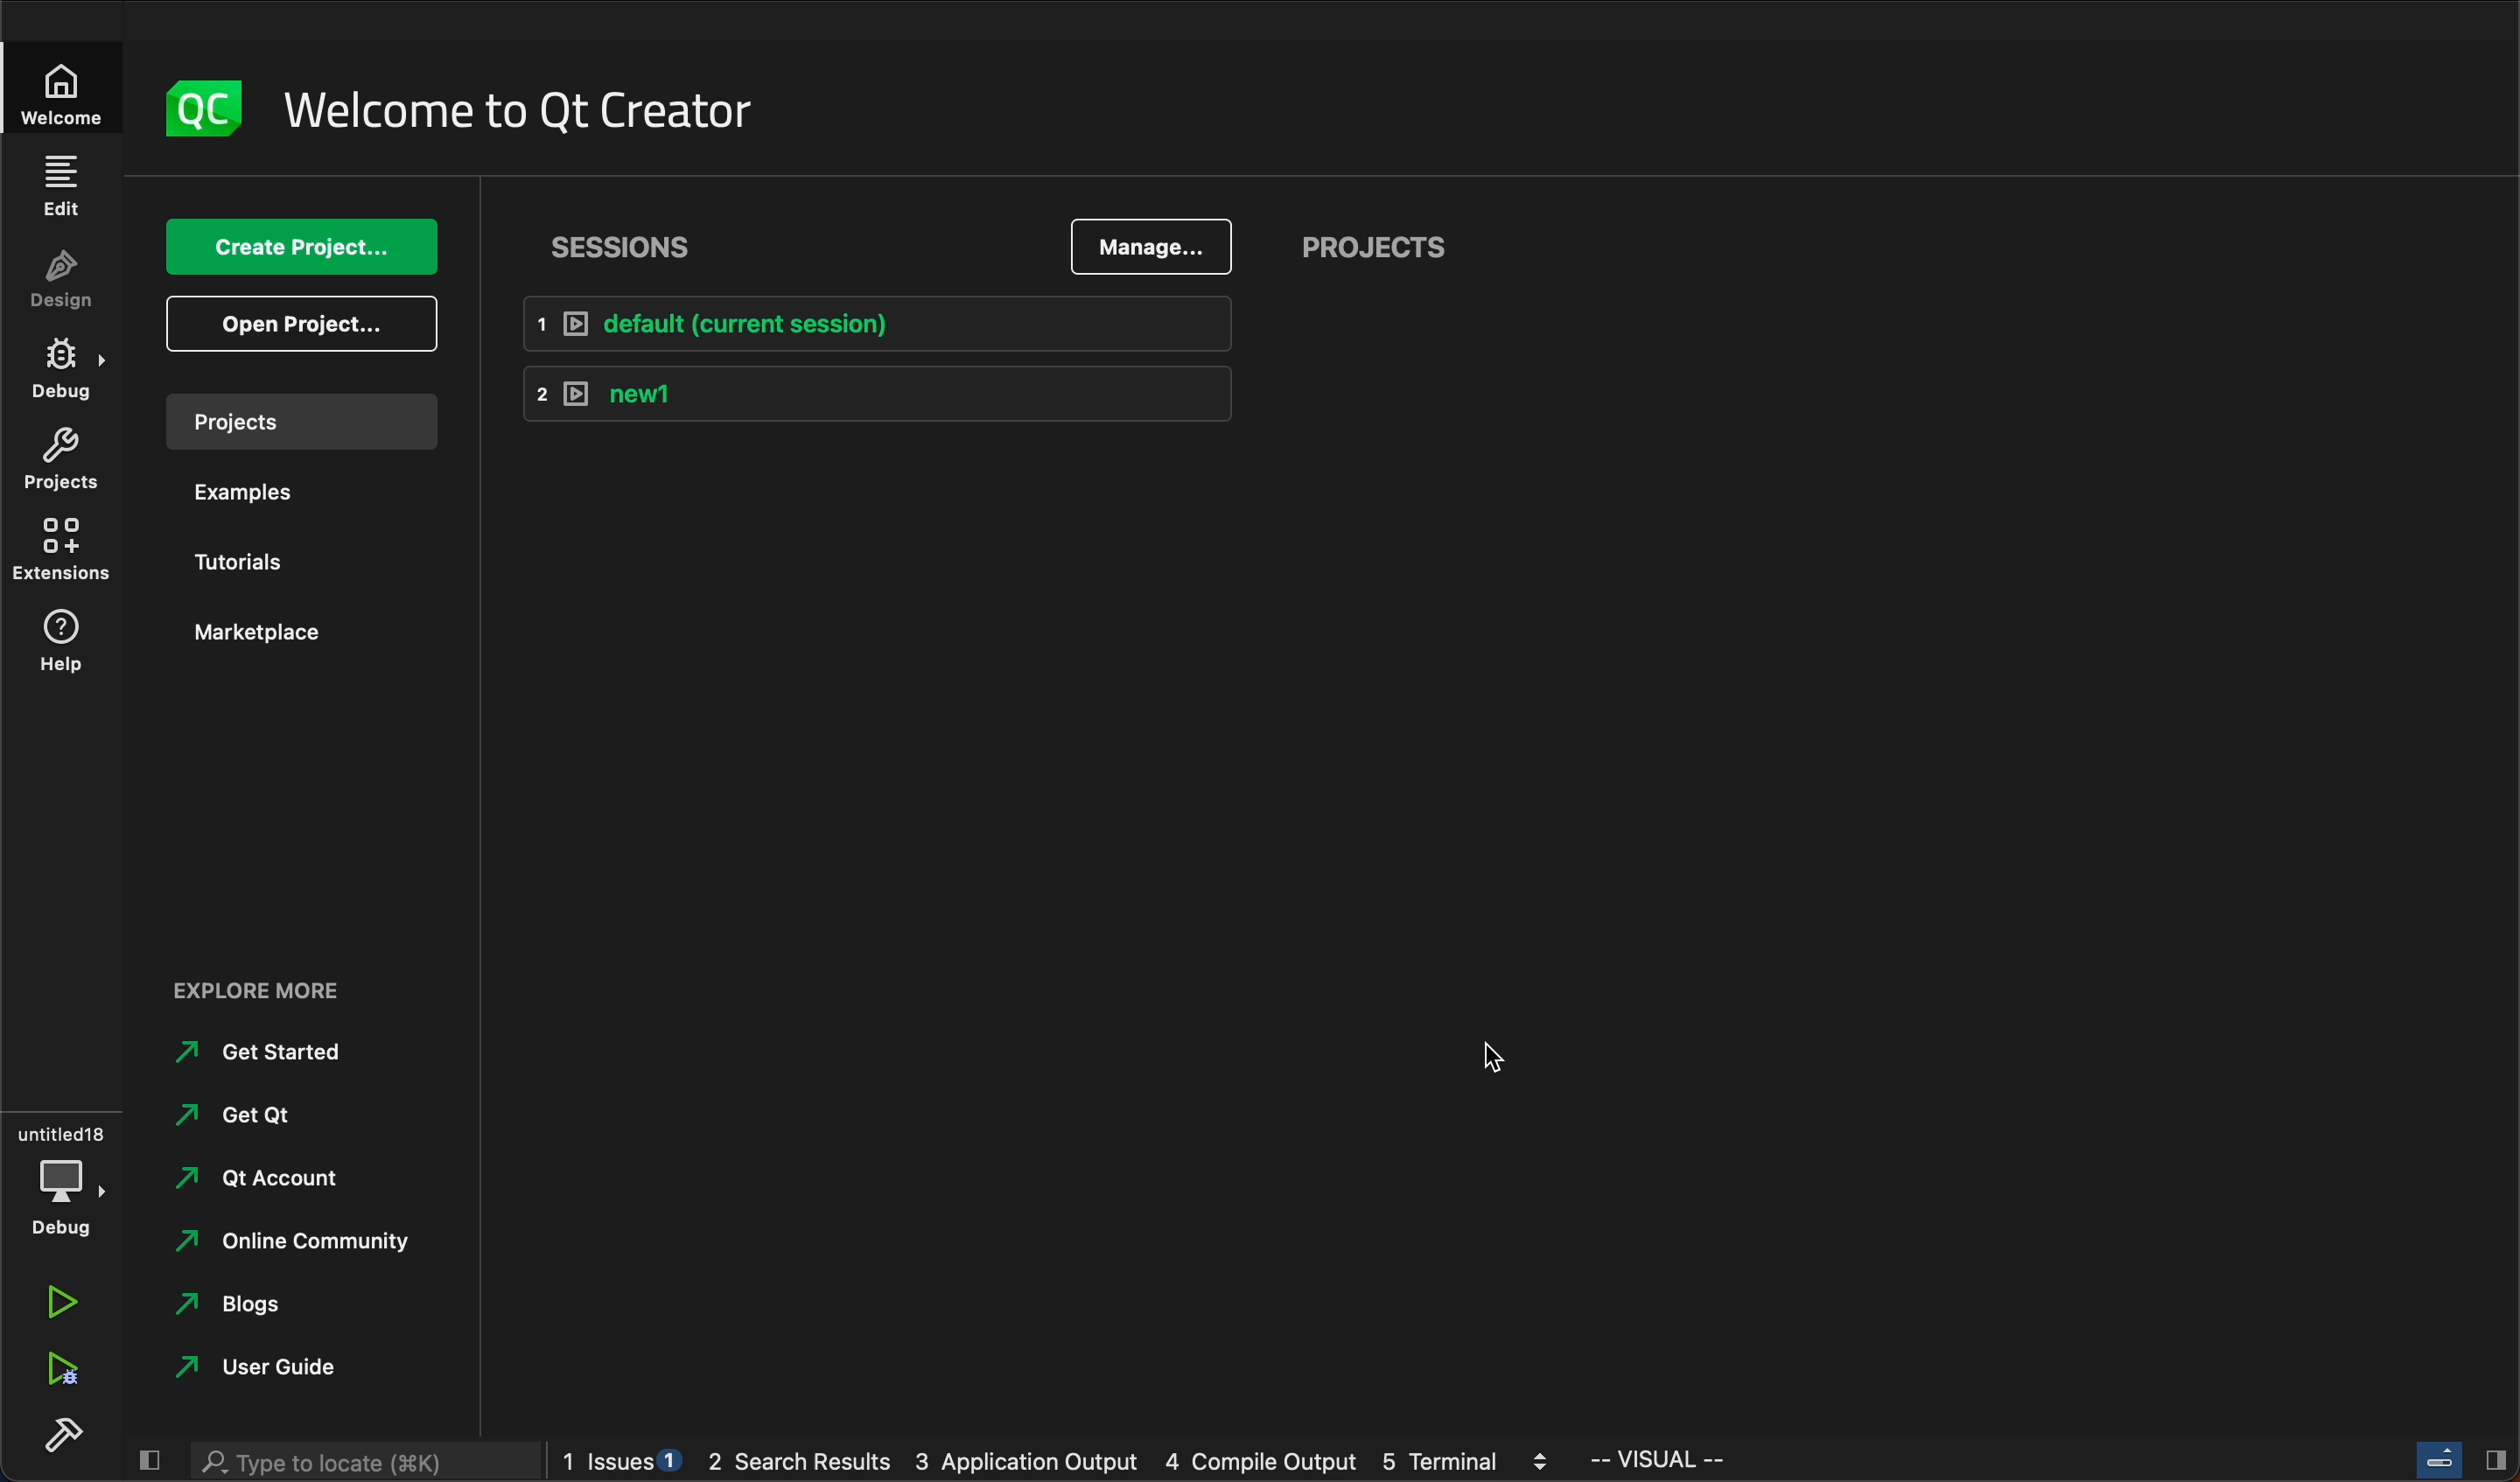 This screenshot has height=1482, width=2520. I want to click on account, so click(270, 1177).